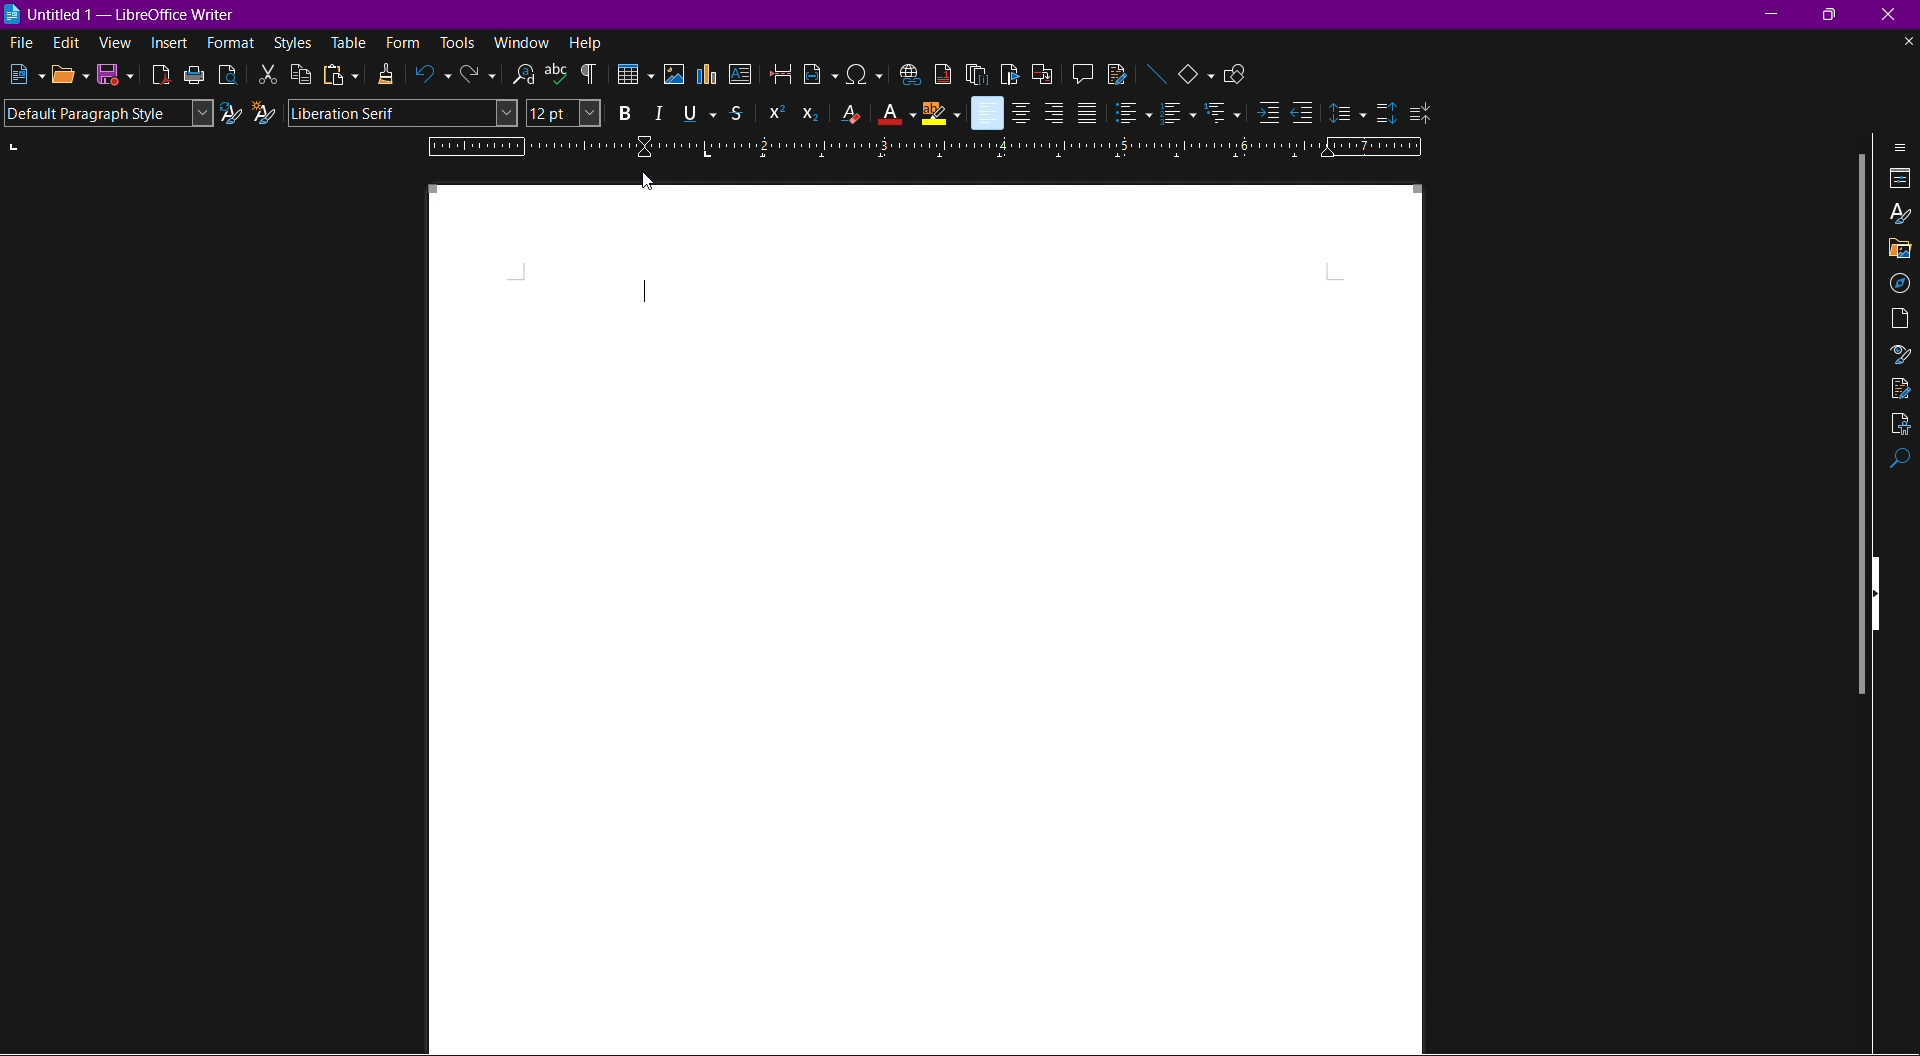 The image size is (1920, 1056). Describe the element at coordinates (587, 42) in the screenshot. I see `Help` at that location.